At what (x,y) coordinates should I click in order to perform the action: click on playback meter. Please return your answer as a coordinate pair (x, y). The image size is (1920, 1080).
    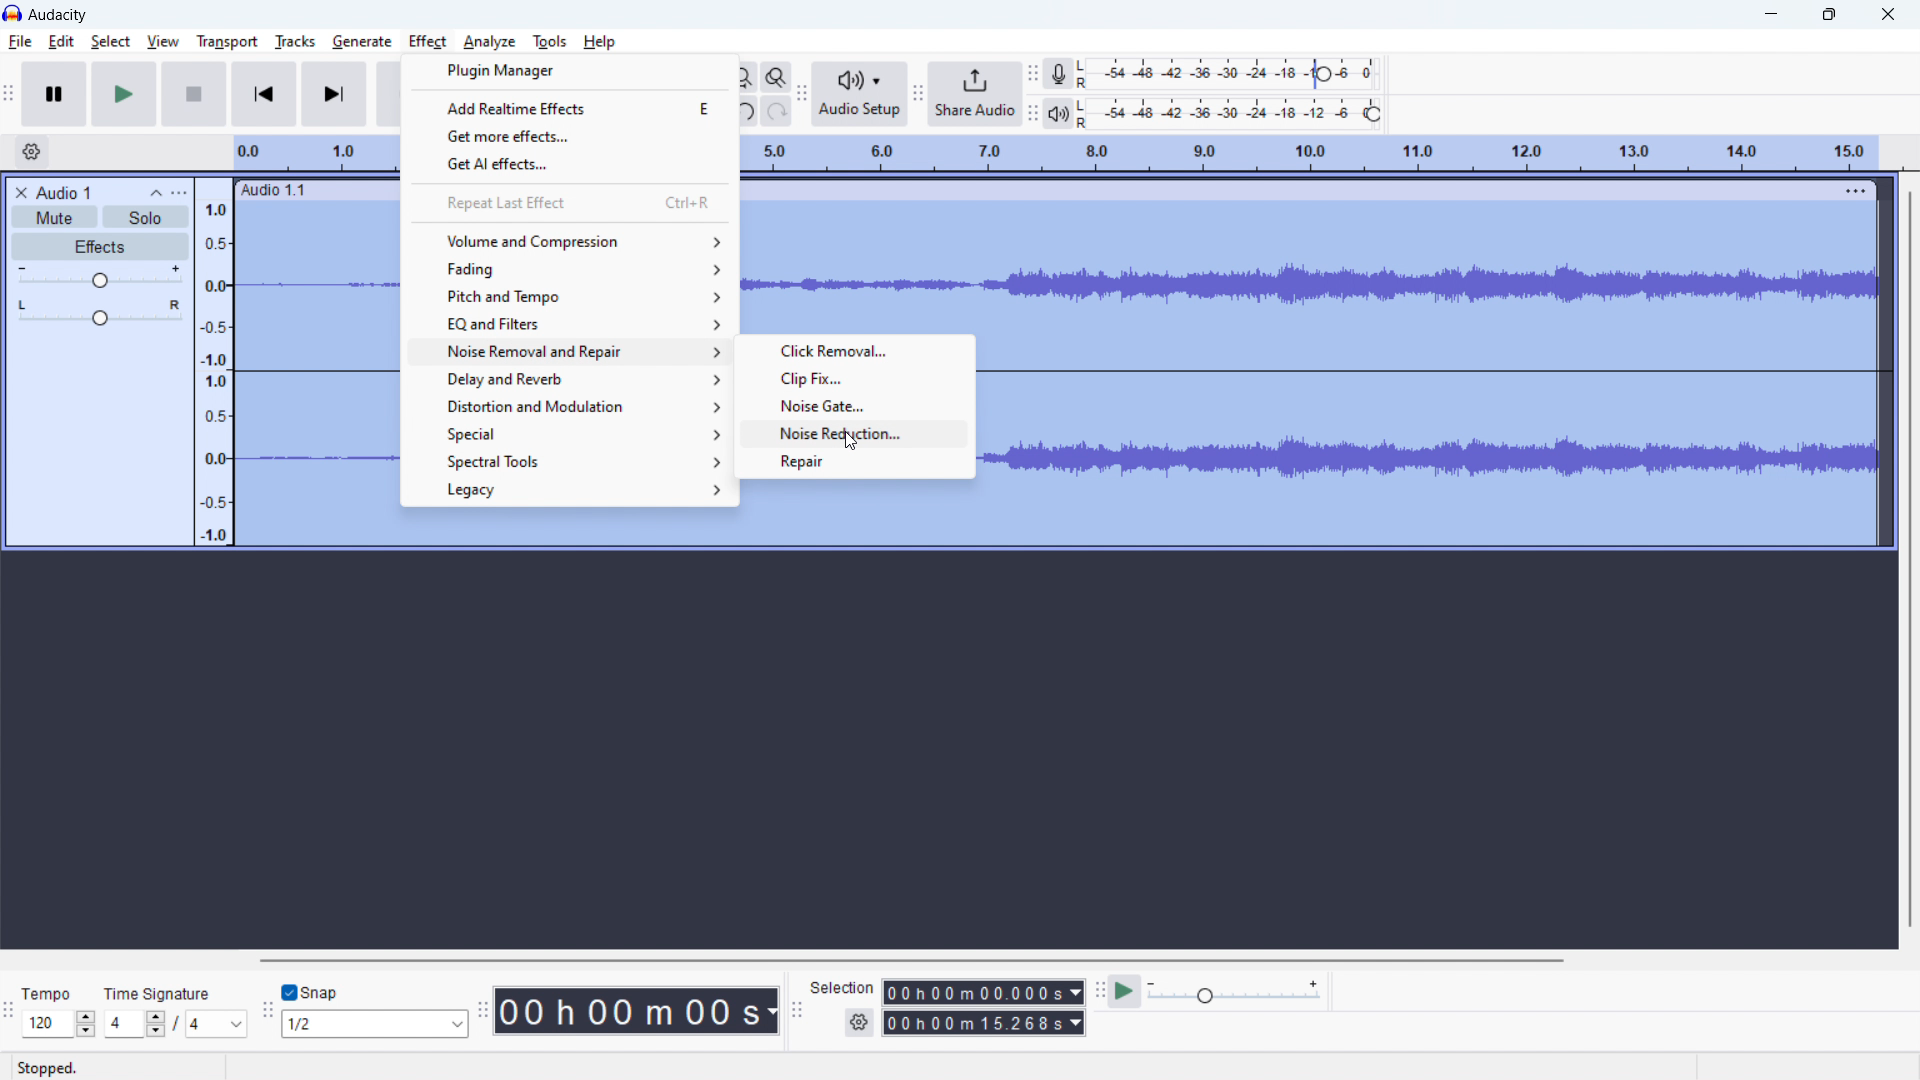
    Looking at the image, I should click on (1058, 114).